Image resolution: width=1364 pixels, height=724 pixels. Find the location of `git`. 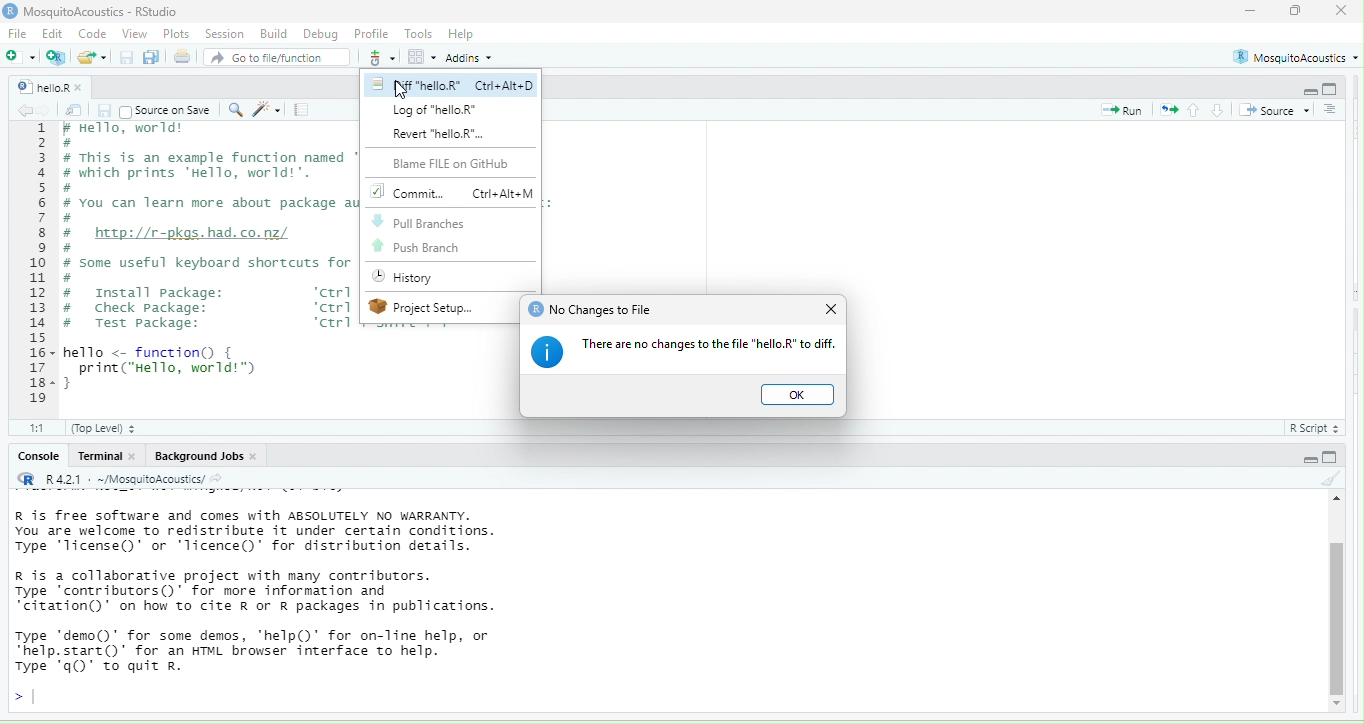

git is located at coordinates (380, 57).